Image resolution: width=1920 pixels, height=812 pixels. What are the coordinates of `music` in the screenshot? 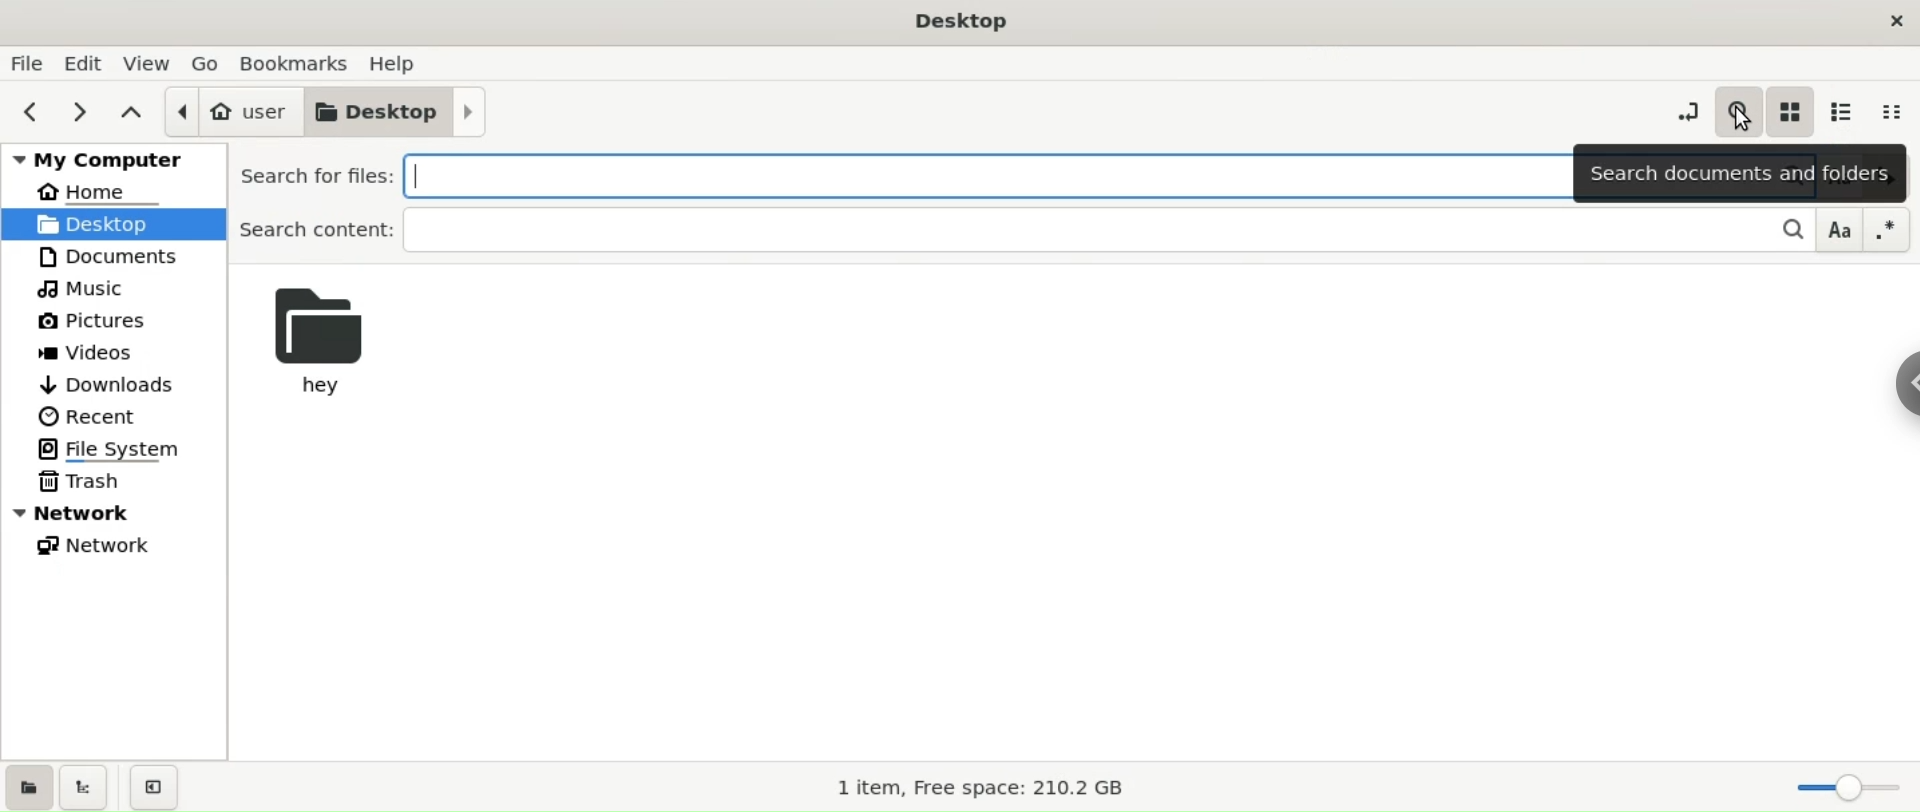 It's located at (114, 286).